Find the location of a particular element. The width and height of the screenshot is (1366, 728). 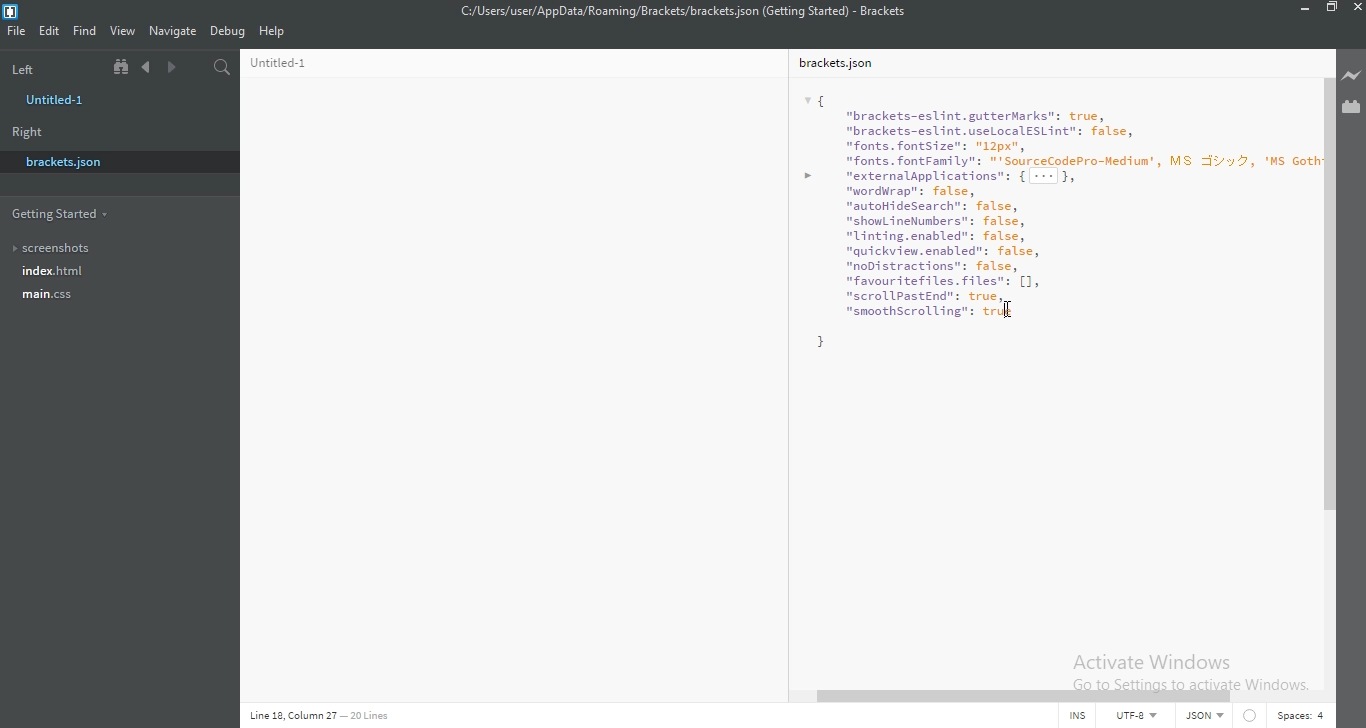

close is located at coordinates (1357, 7).